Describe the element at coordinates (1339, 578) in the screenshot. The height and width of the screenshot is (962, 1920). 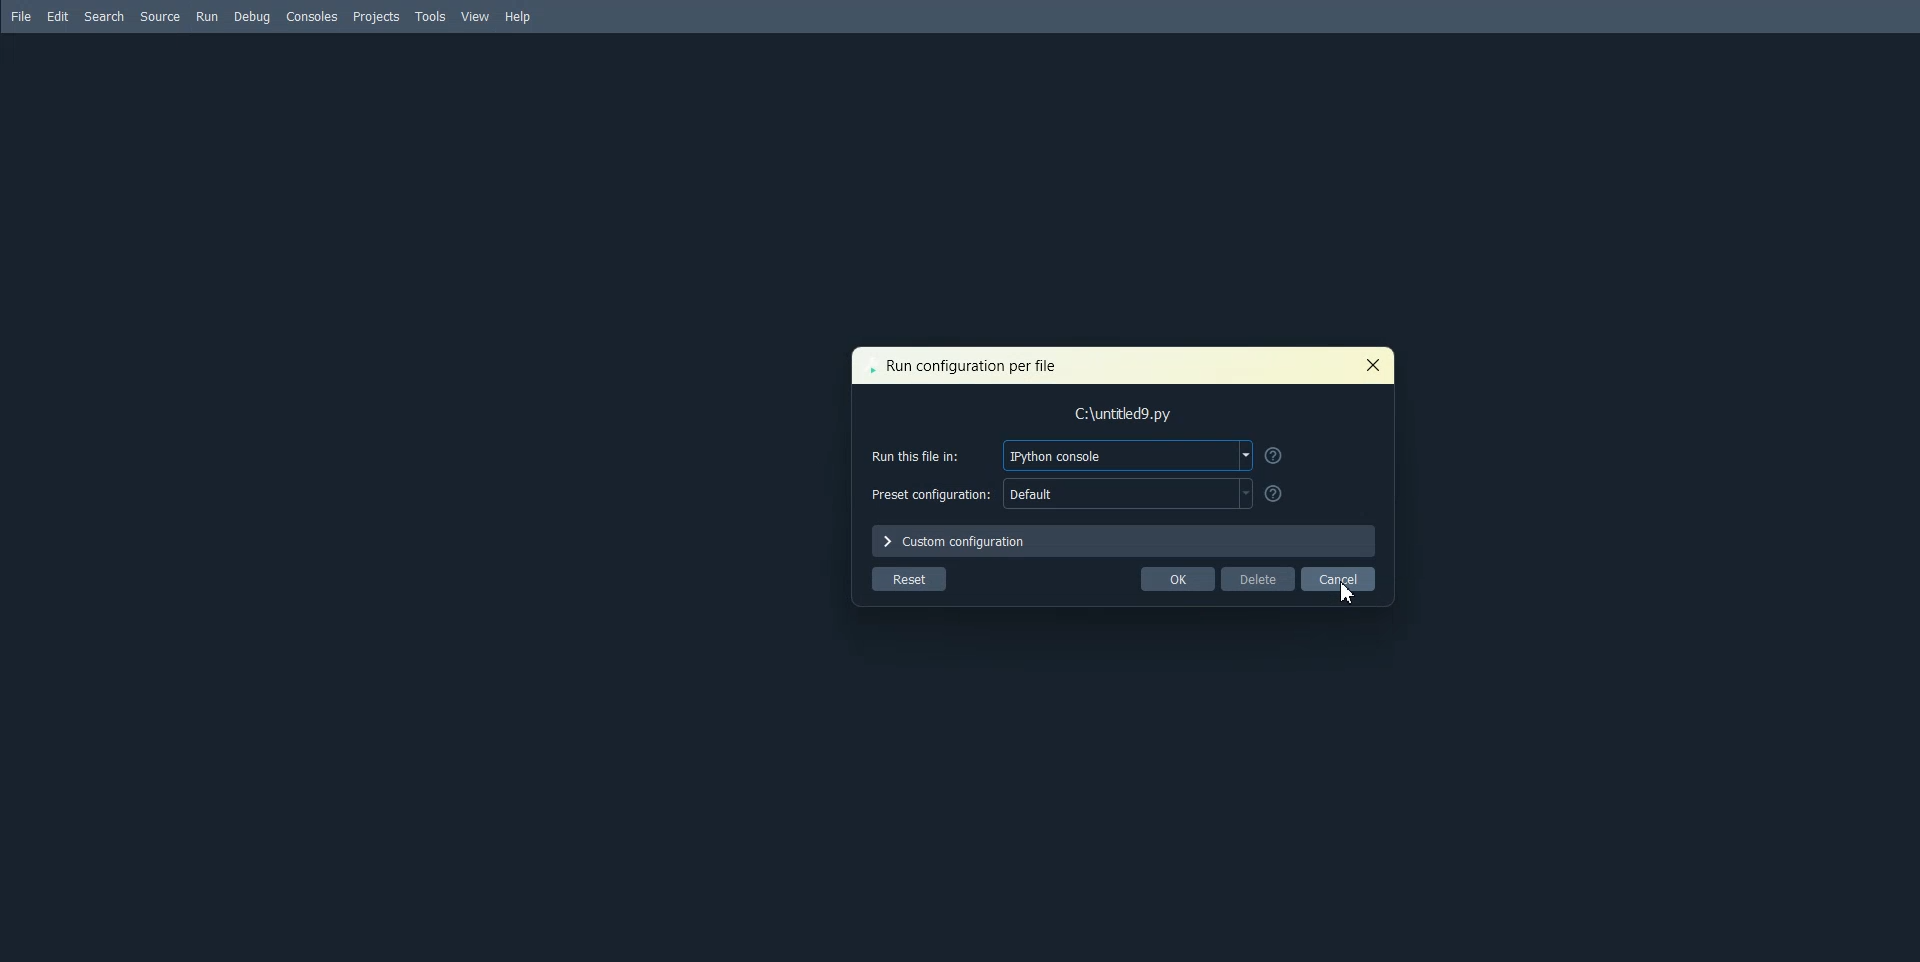
I see `Cancel` at that location.